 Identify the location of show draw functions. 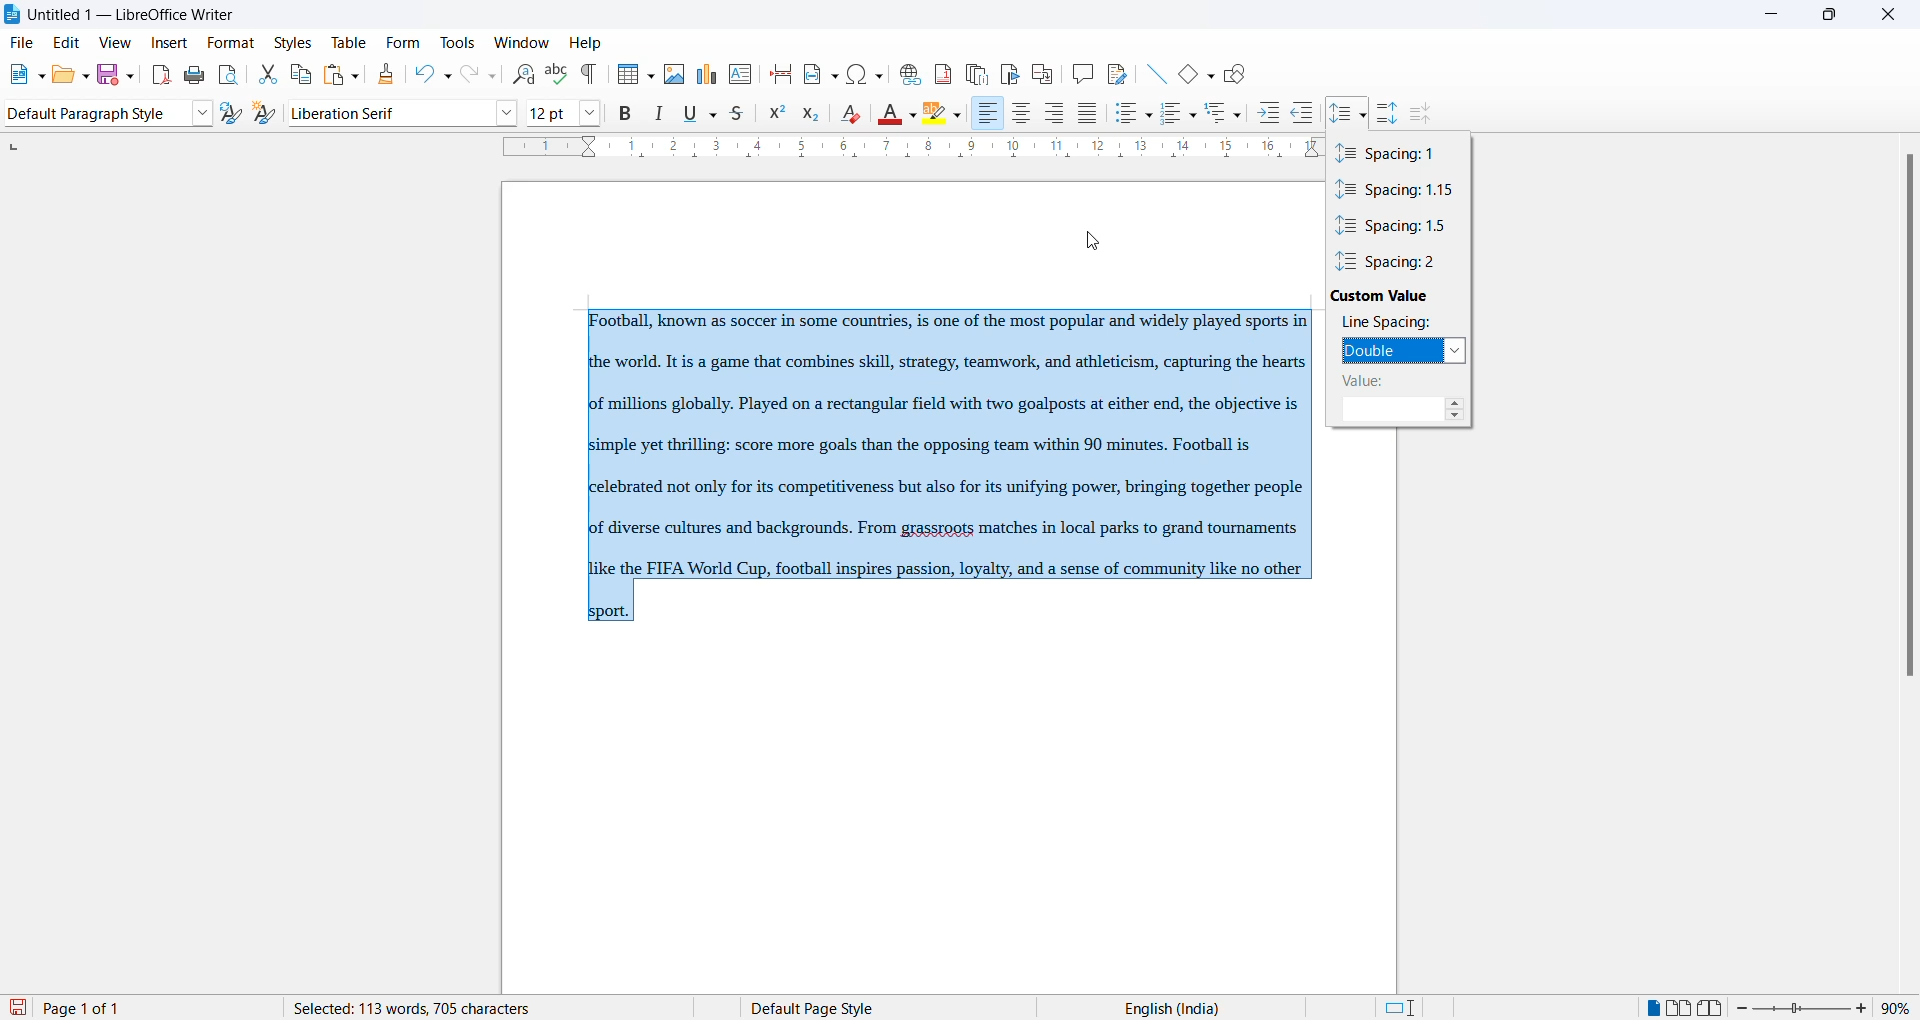
(1239, 76).